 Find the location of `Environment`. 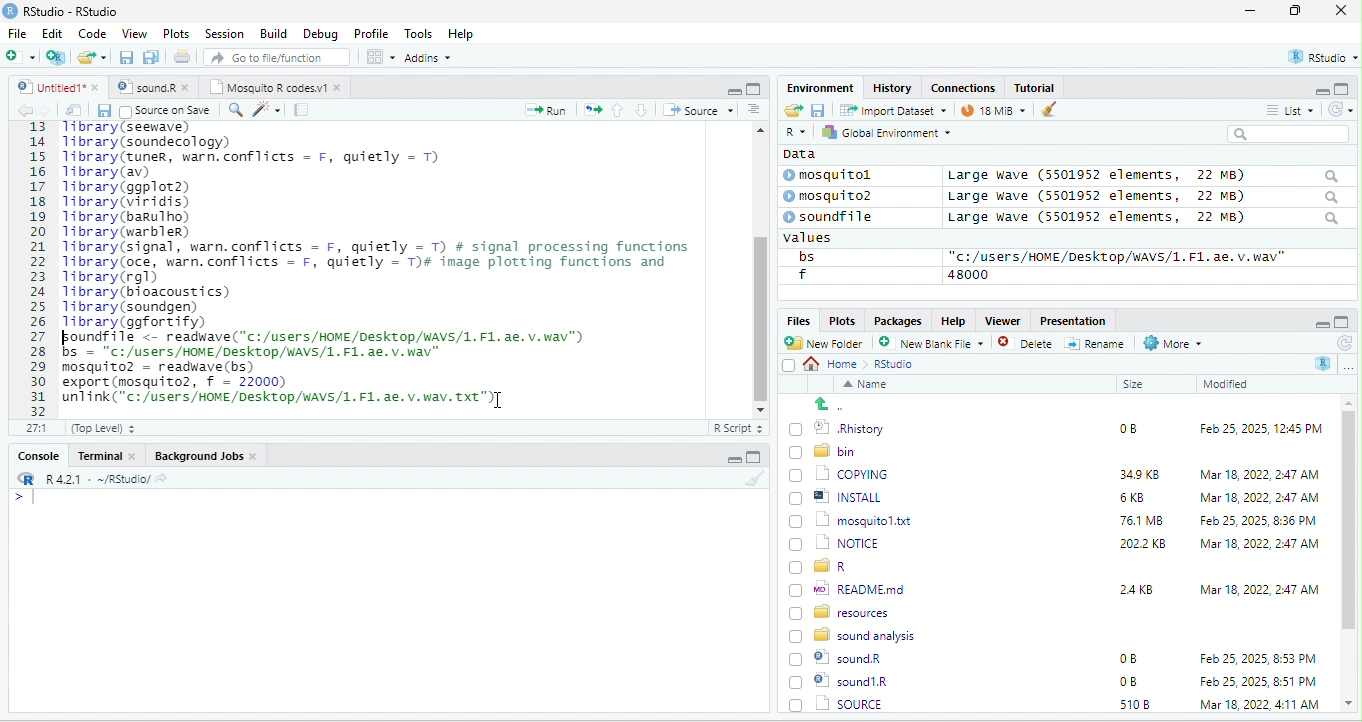

Environment is located at coordinates (820, 87).